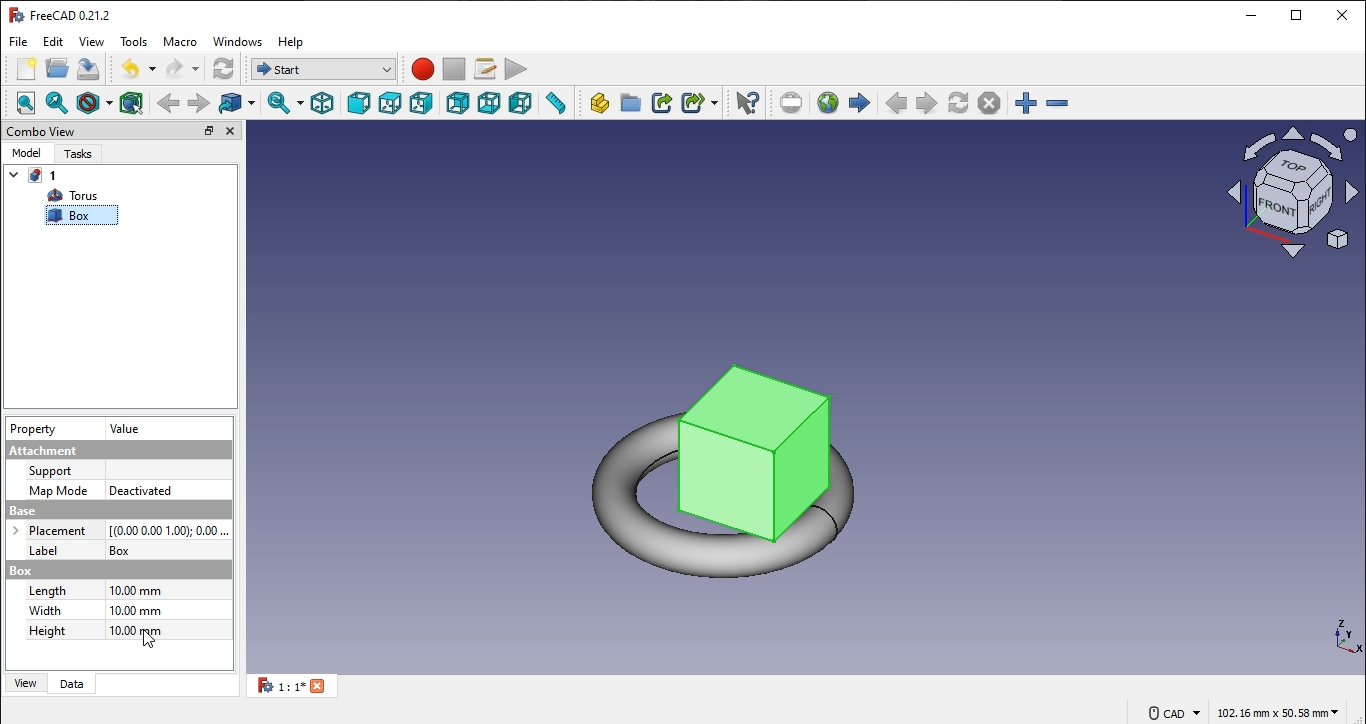 The width and height of the screenshot is (1366, 724). What do you see at coordinates (131, 102) in the screenshot?
I see `bounding box` at bounding box center [131, 102].